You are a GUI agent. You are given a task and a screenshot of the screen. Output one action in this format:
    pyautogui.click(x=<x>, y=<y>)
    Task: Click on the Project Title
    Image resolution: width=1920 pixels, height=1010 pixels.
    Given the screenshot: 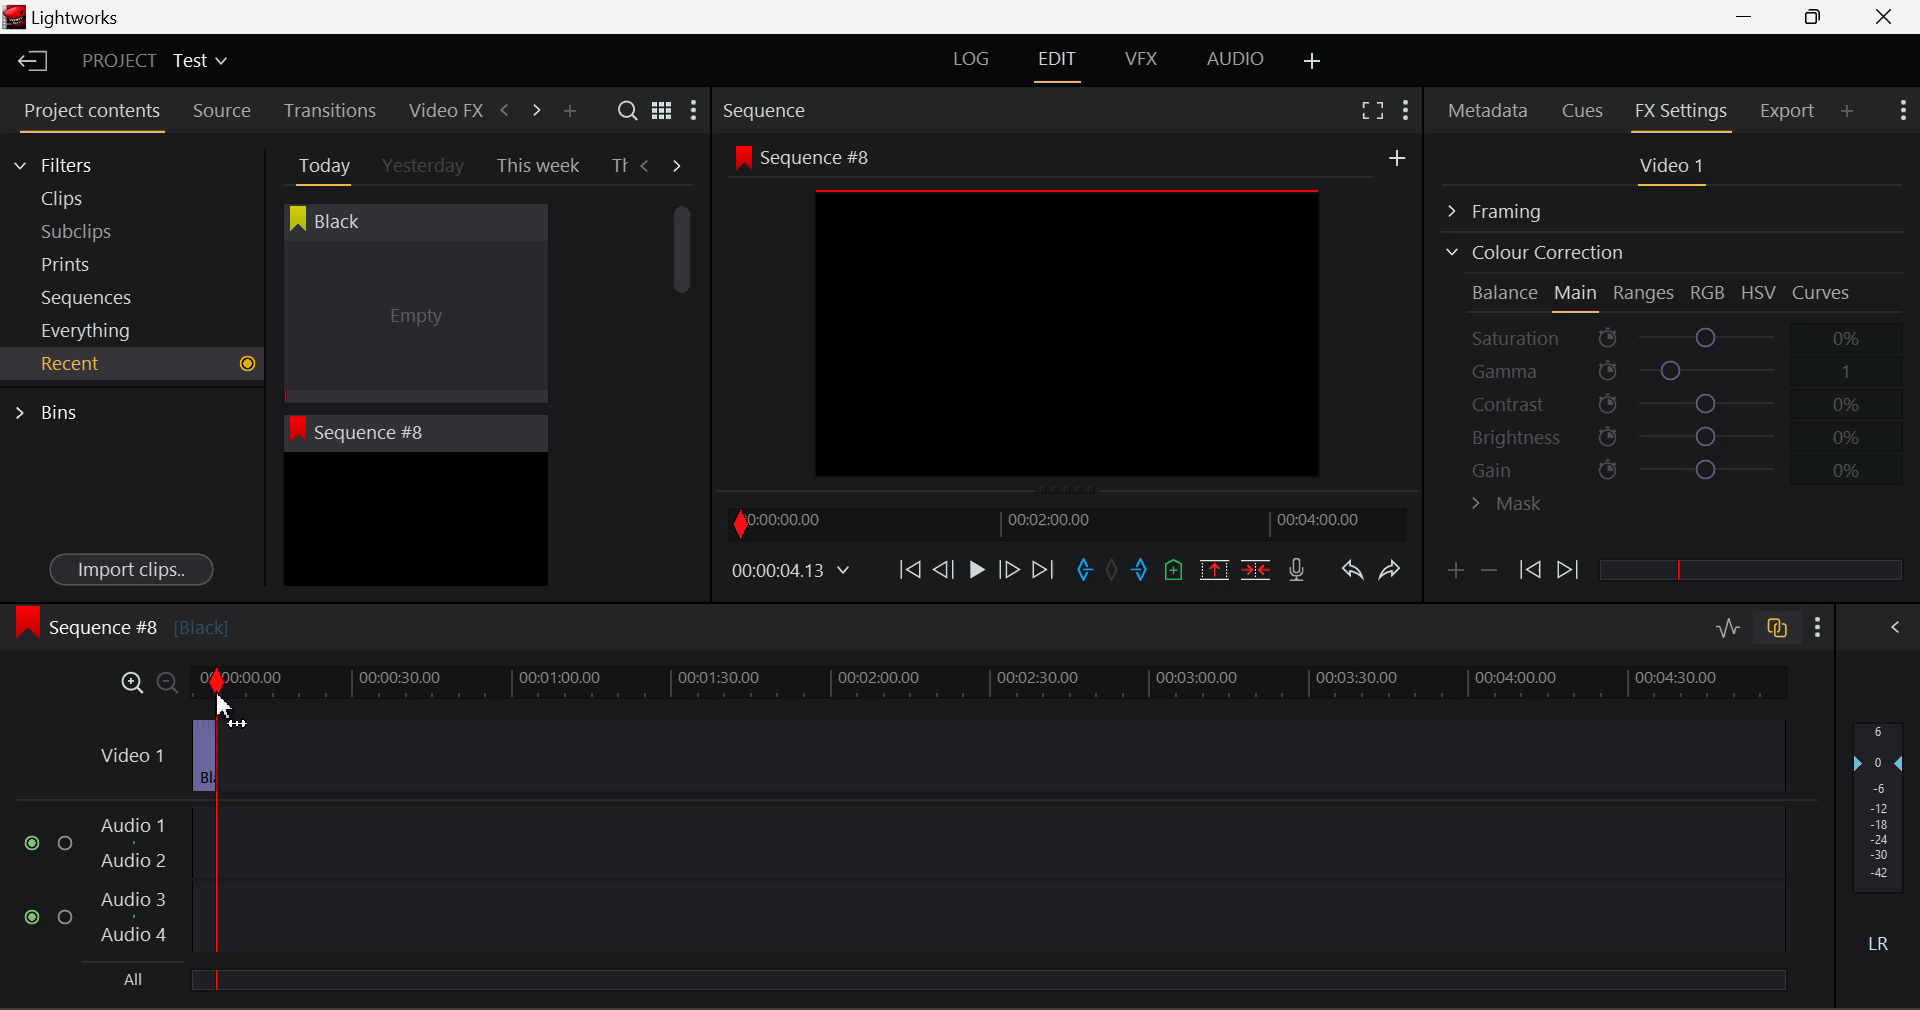 What is the action you would take?
    pyautogui.click(x=155, y=62)
    